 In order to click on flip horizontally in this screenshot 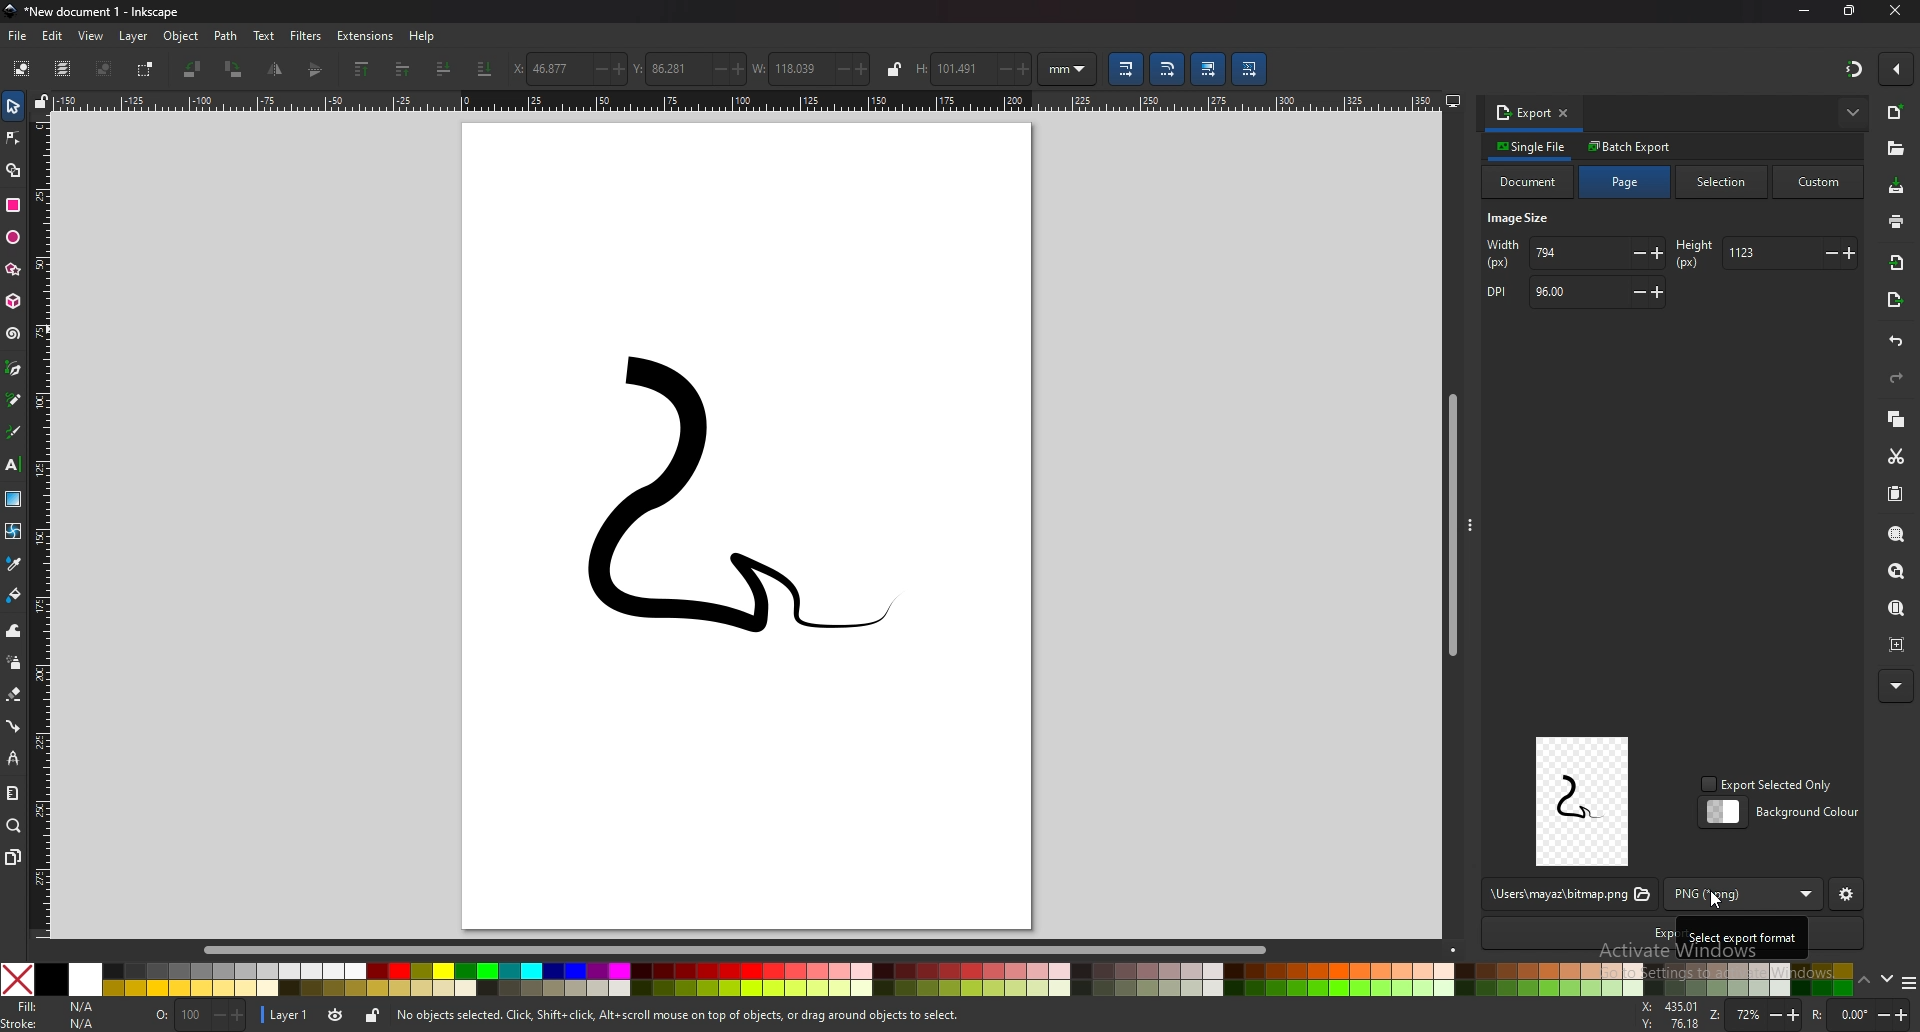, I will do `click(317, 69)`.